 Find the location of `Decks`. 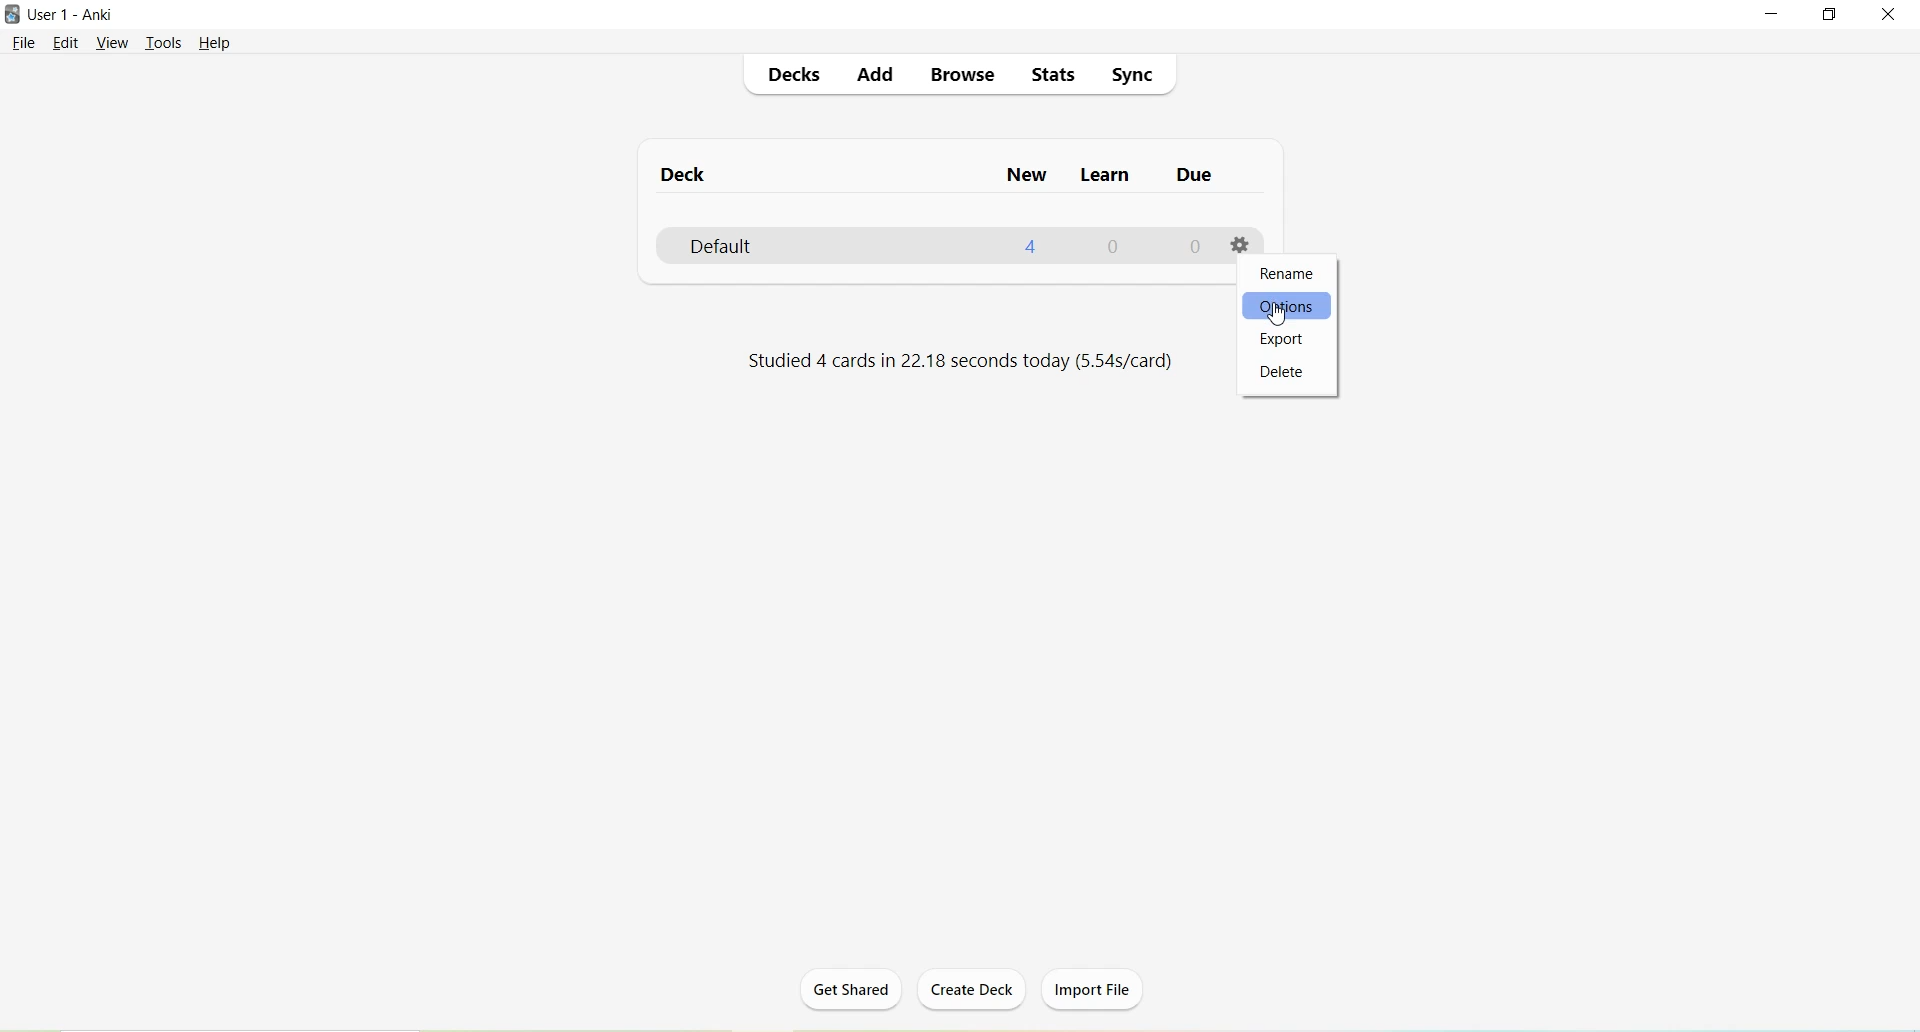

Decks is located at coordinates (797, 76).